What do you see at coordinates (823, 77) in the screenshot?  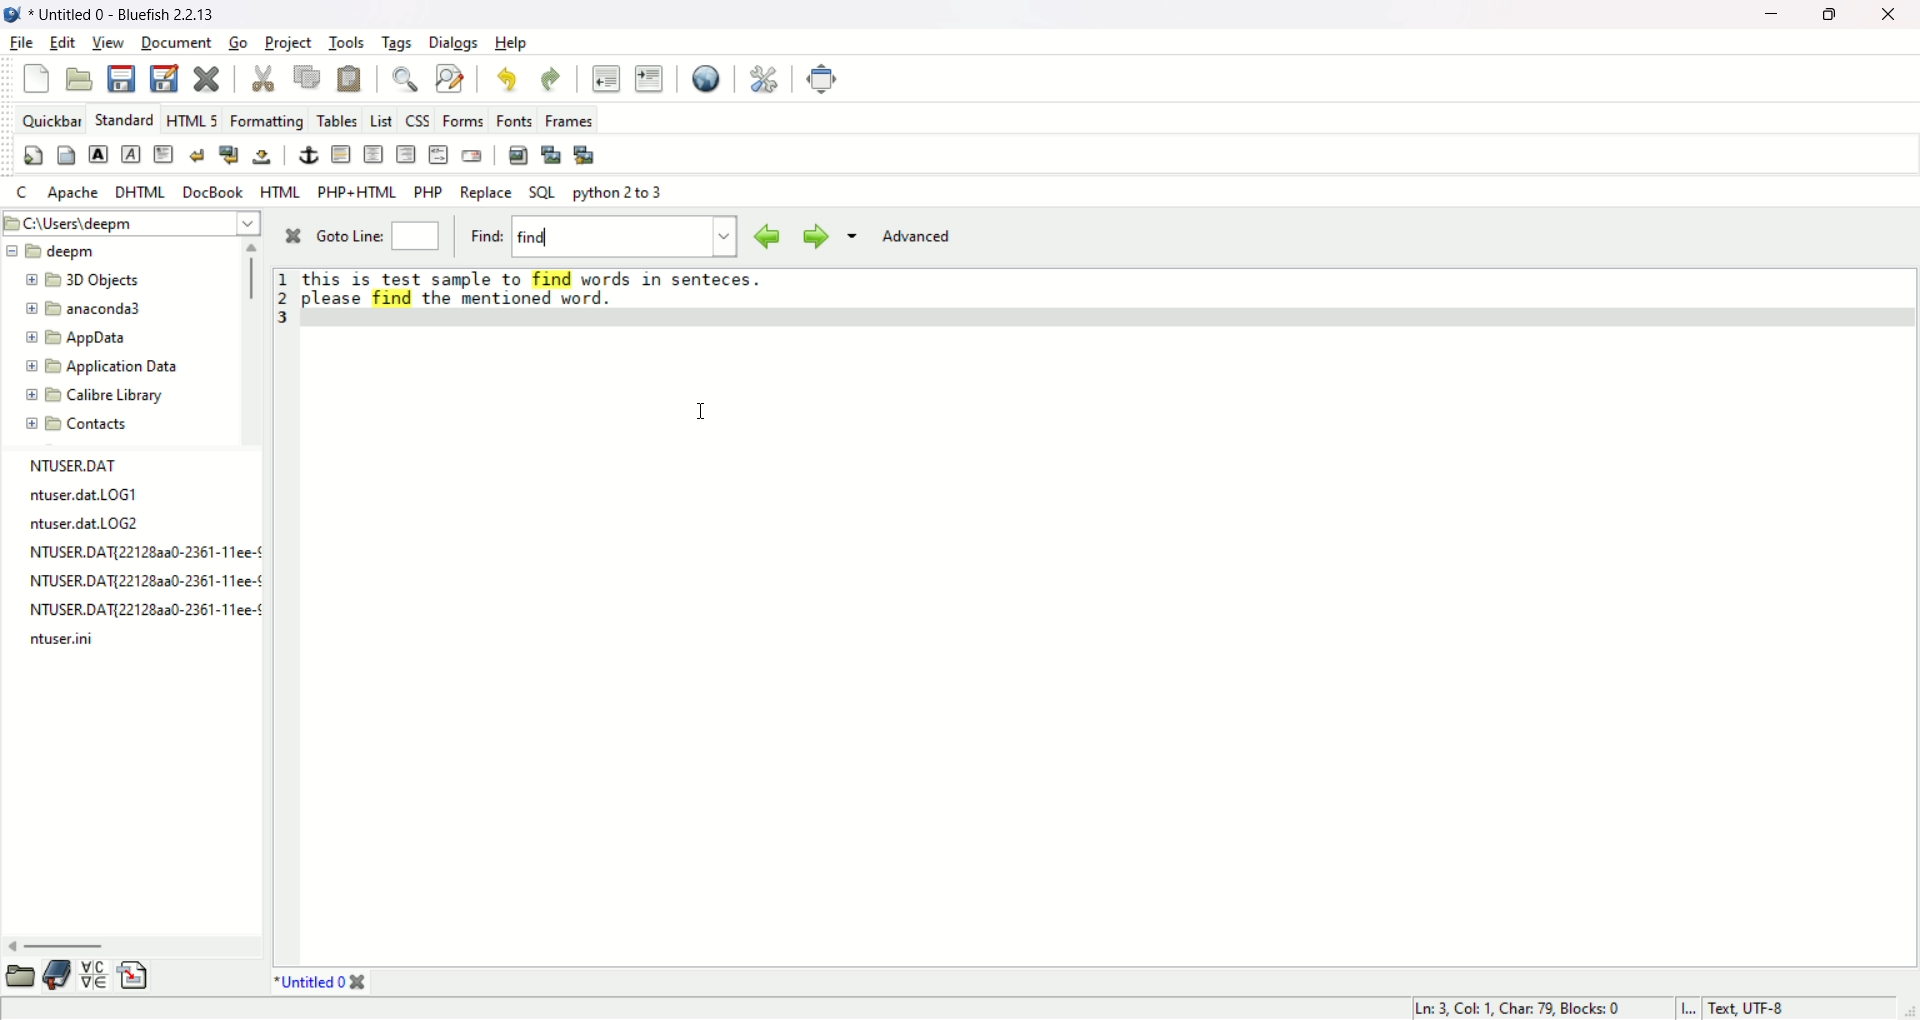 I see `fullscreen` at bounding box center [823, 77].